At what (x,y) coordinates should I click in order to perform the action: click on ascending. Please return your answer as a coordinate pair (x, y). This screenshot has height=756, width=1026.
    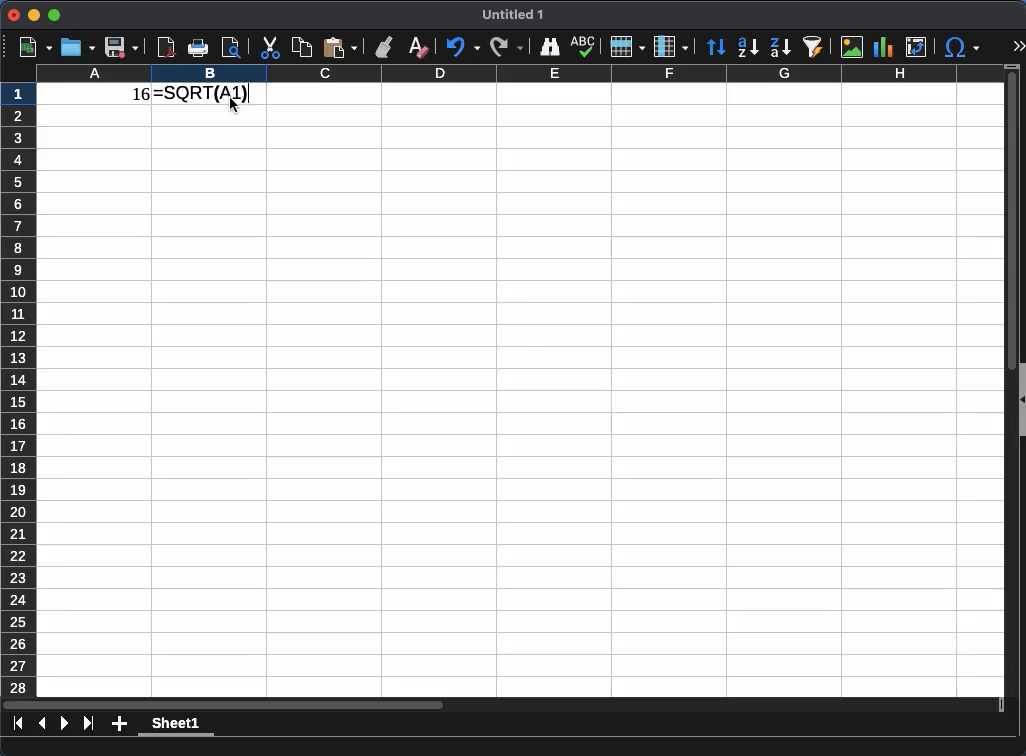
    Looking at the image, I should click on (748, 48).